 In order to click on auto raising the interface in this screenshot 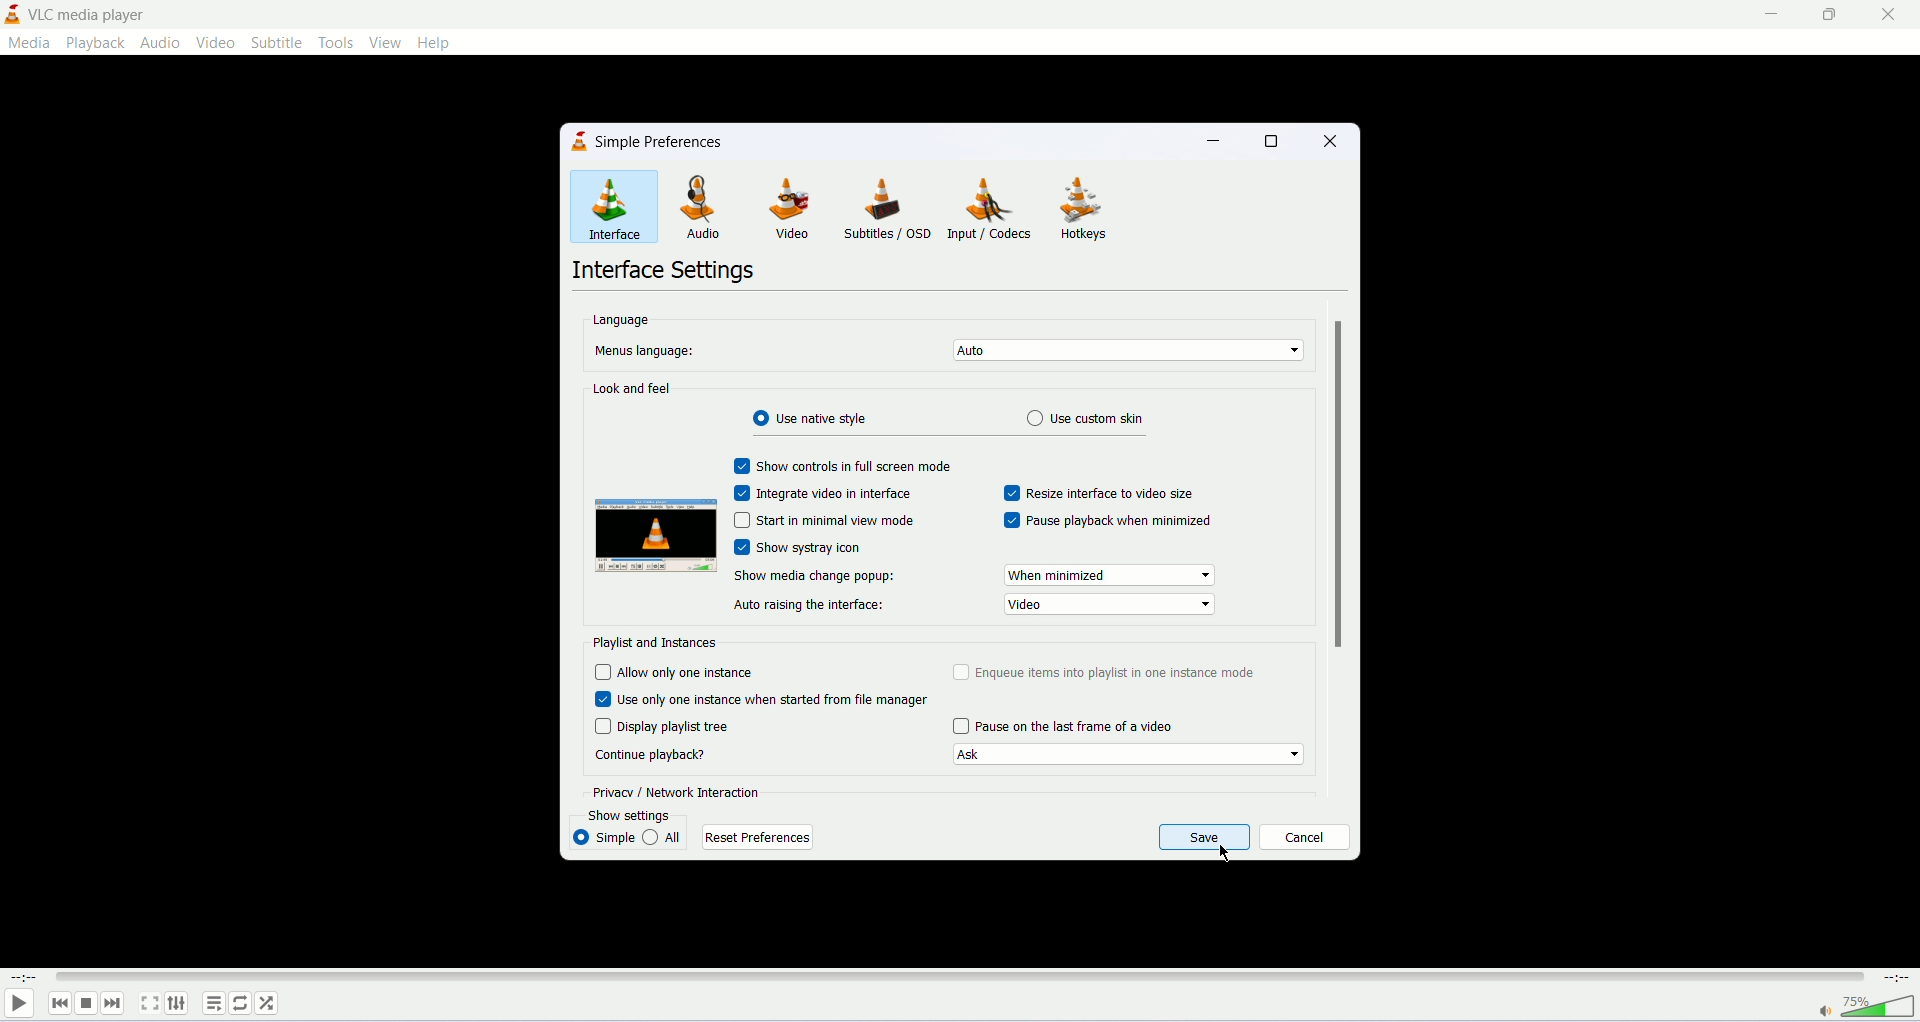, I will do `click(812, 603)`.